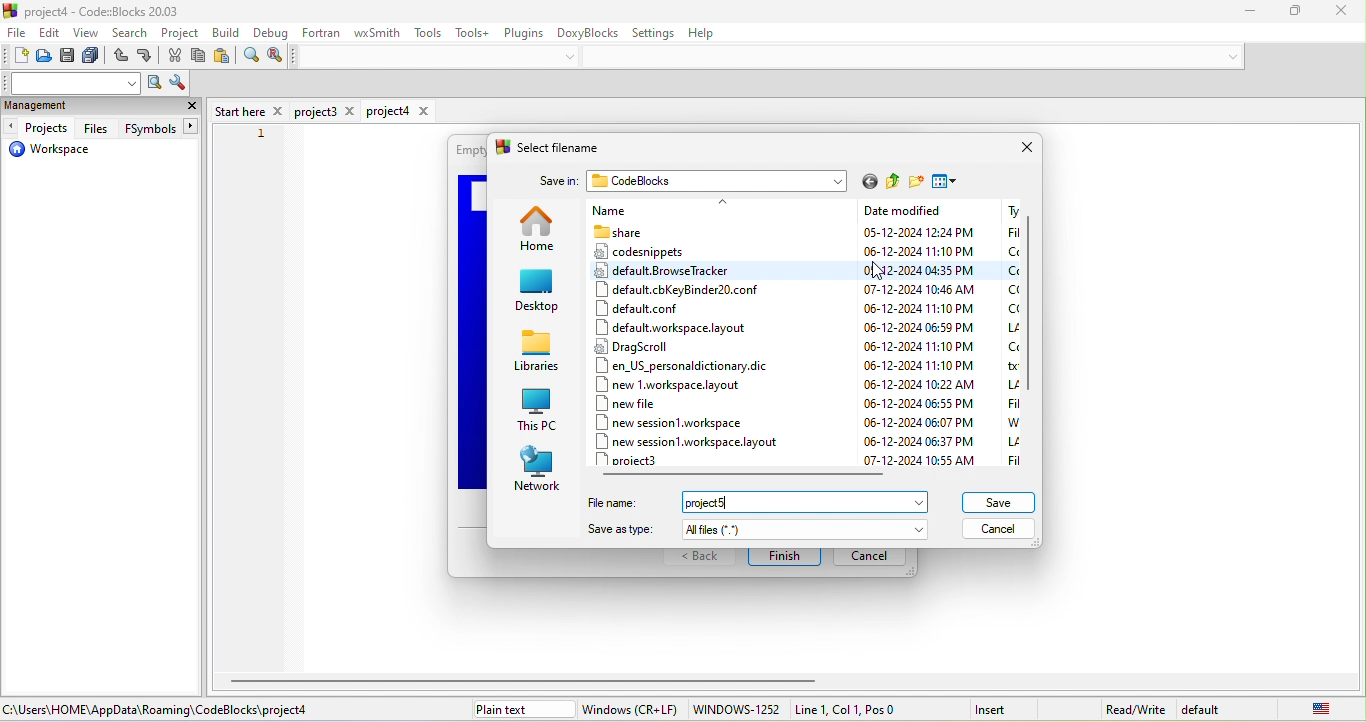 Image resolution: width=1366 pixels, height=722 pixels. Describe the element at coordinates (541, 234) in the screenshot. I see `home` at that location.